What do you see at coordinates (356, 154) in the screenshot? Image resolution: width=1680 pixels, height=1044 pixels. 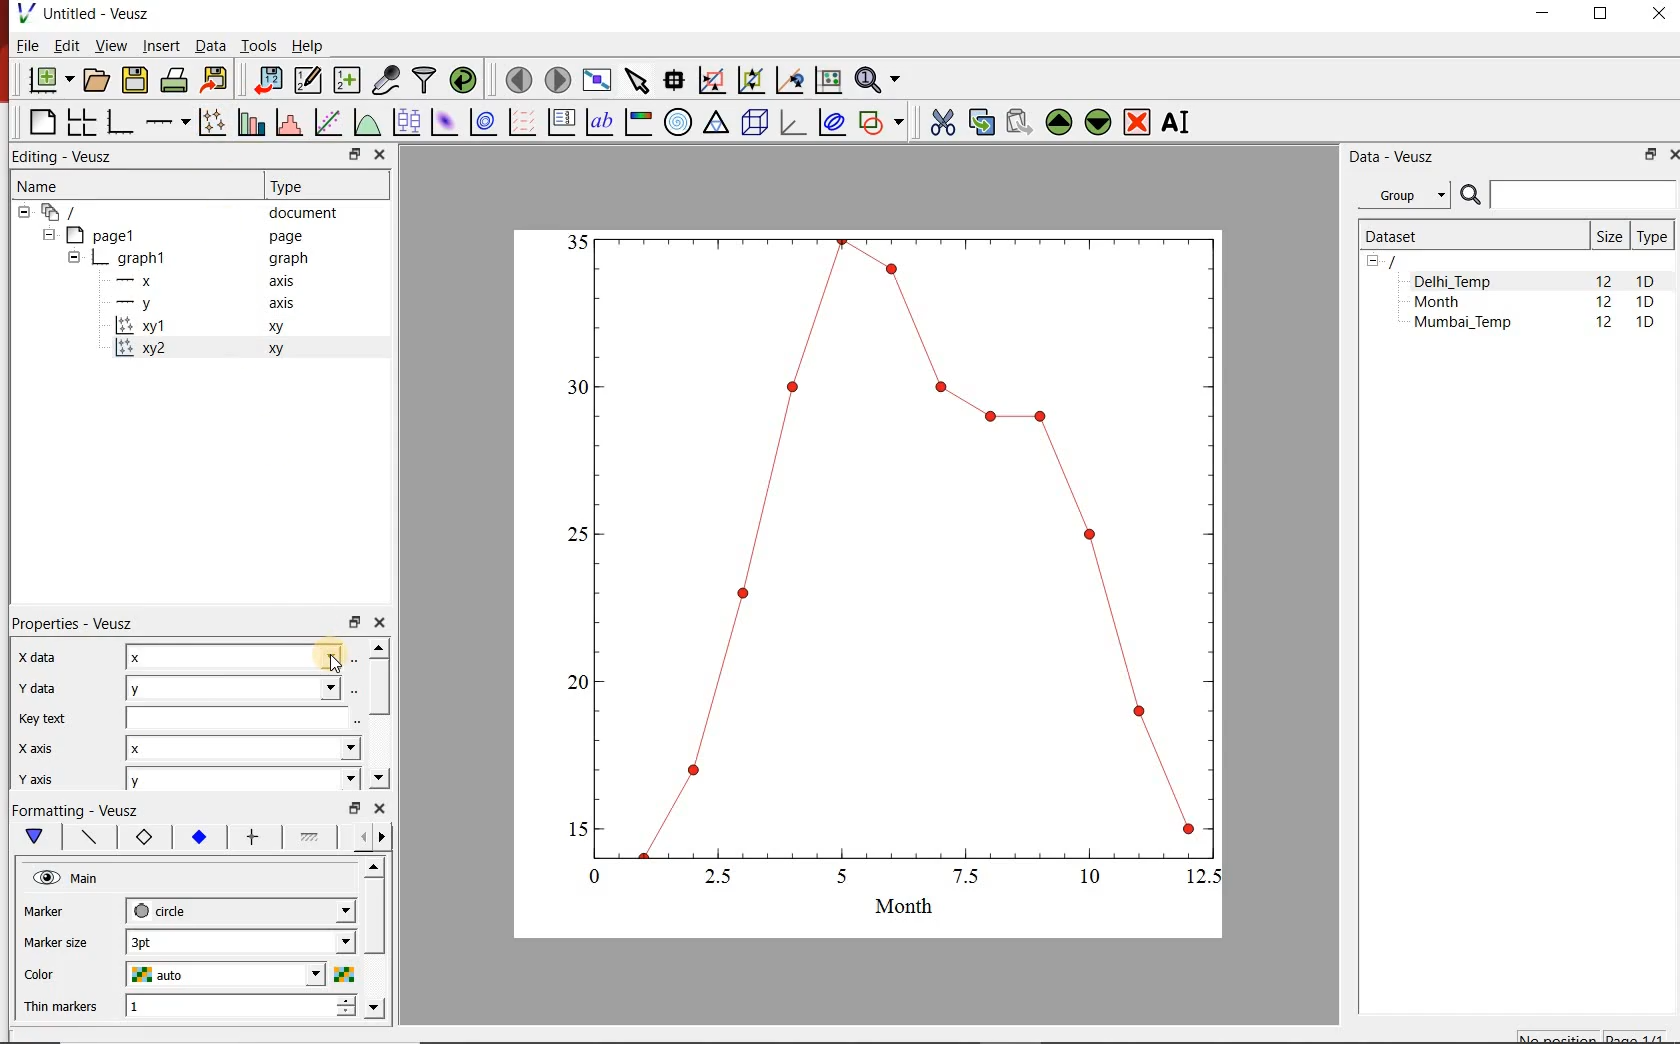 I see `restore` at bounding box center [356, 154].